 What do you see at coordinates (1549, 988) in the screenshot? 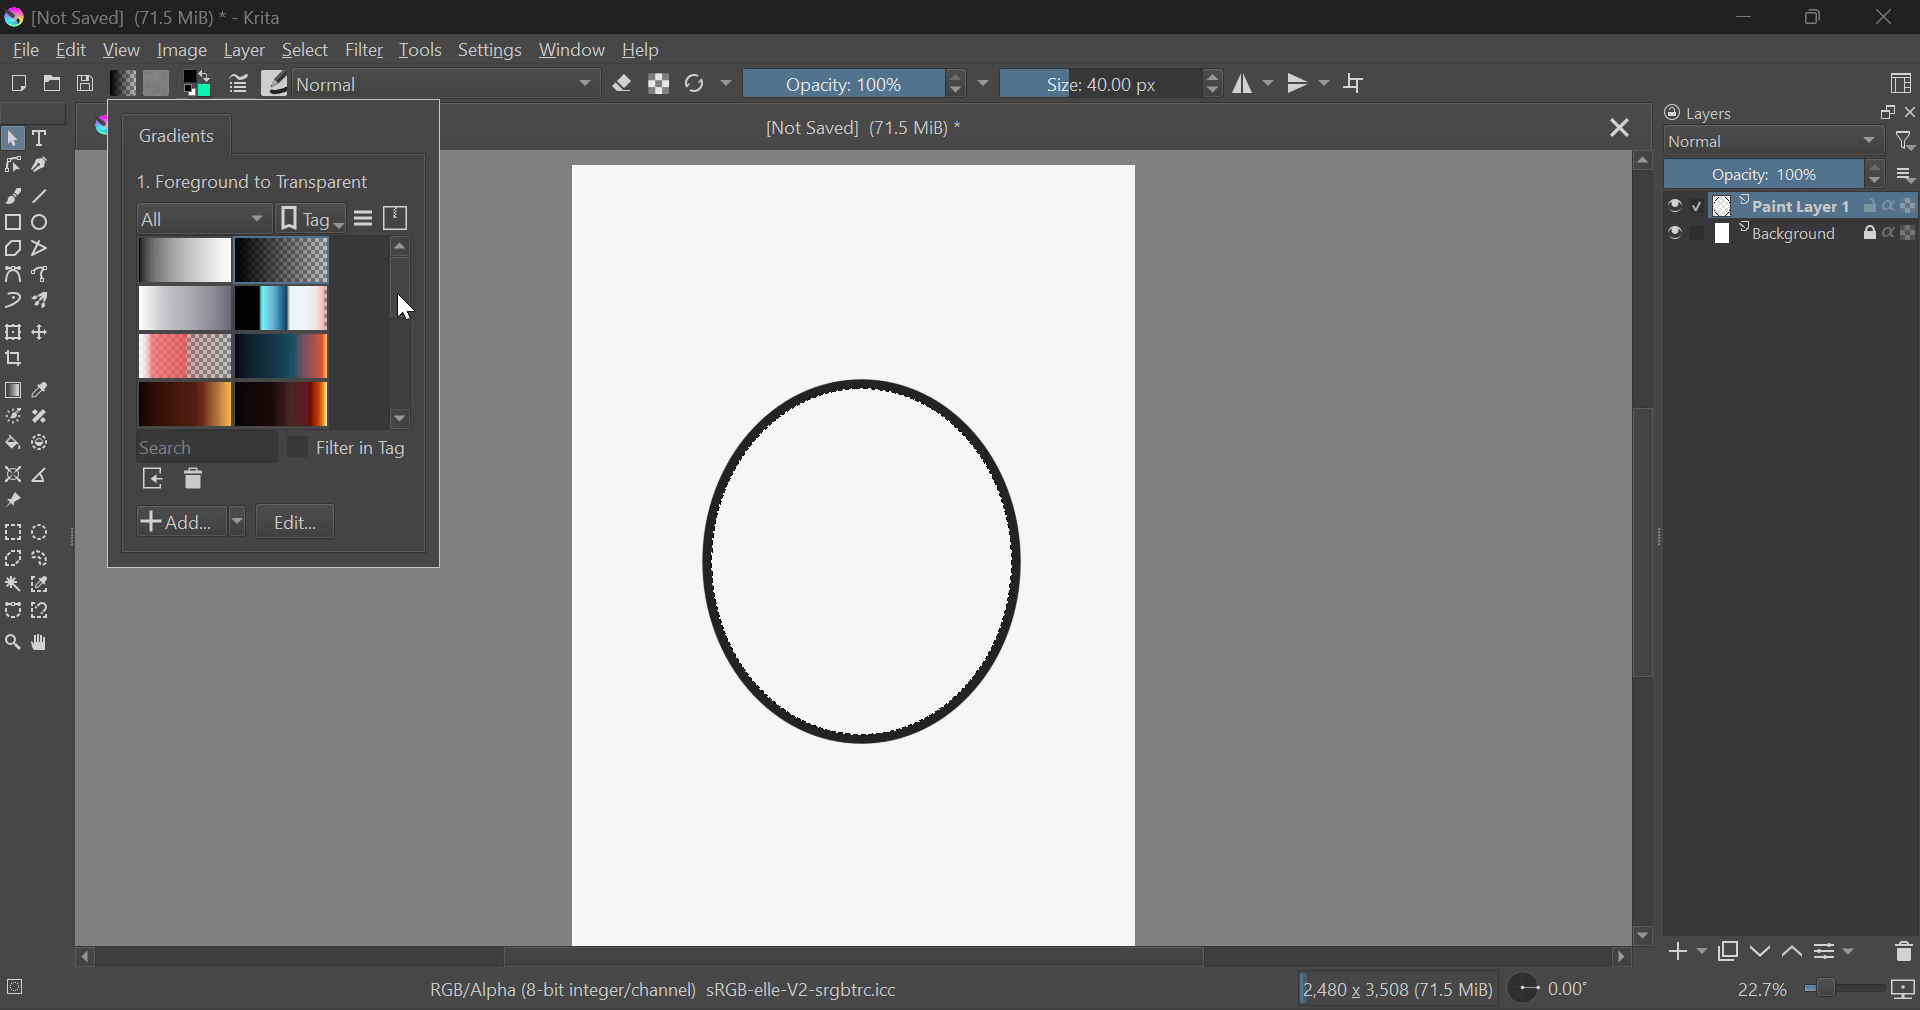
I see `Rotate Page ` at bounding box center [1549, 988].